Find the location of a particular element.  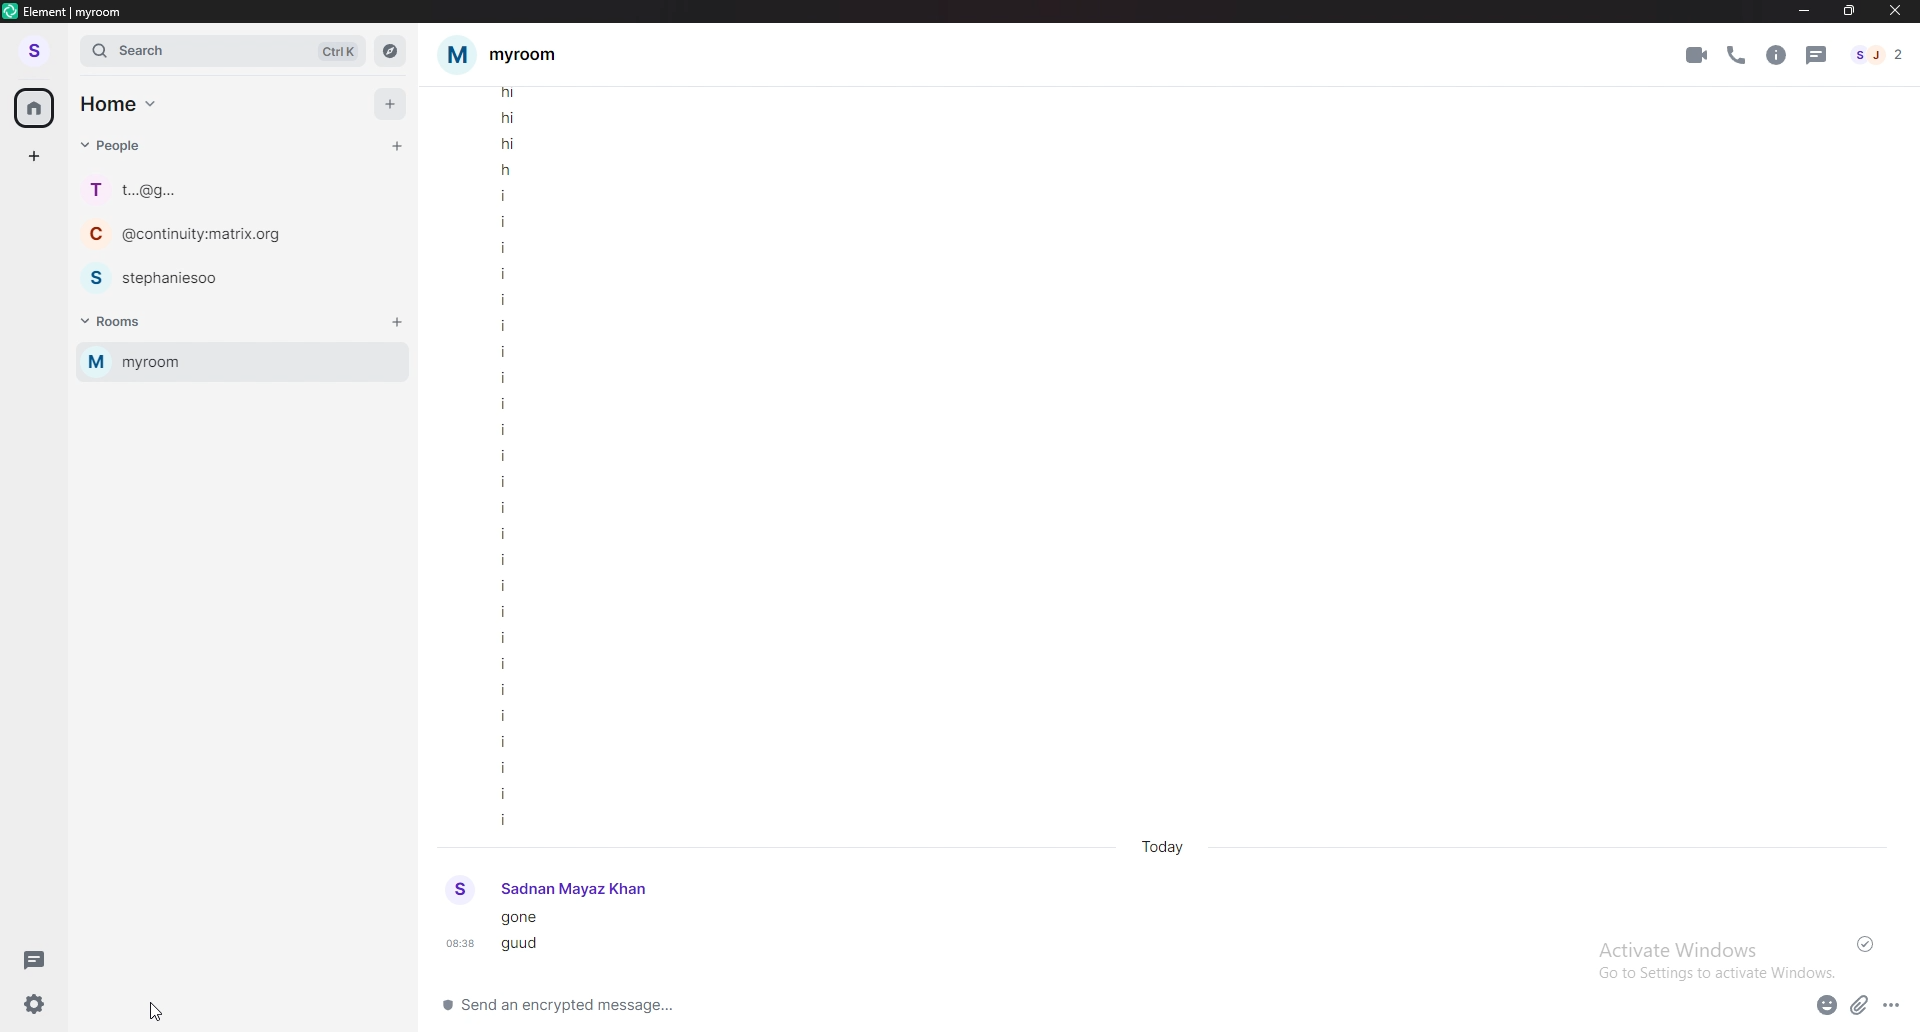

emoji is located at coordinates (1827, 1005).